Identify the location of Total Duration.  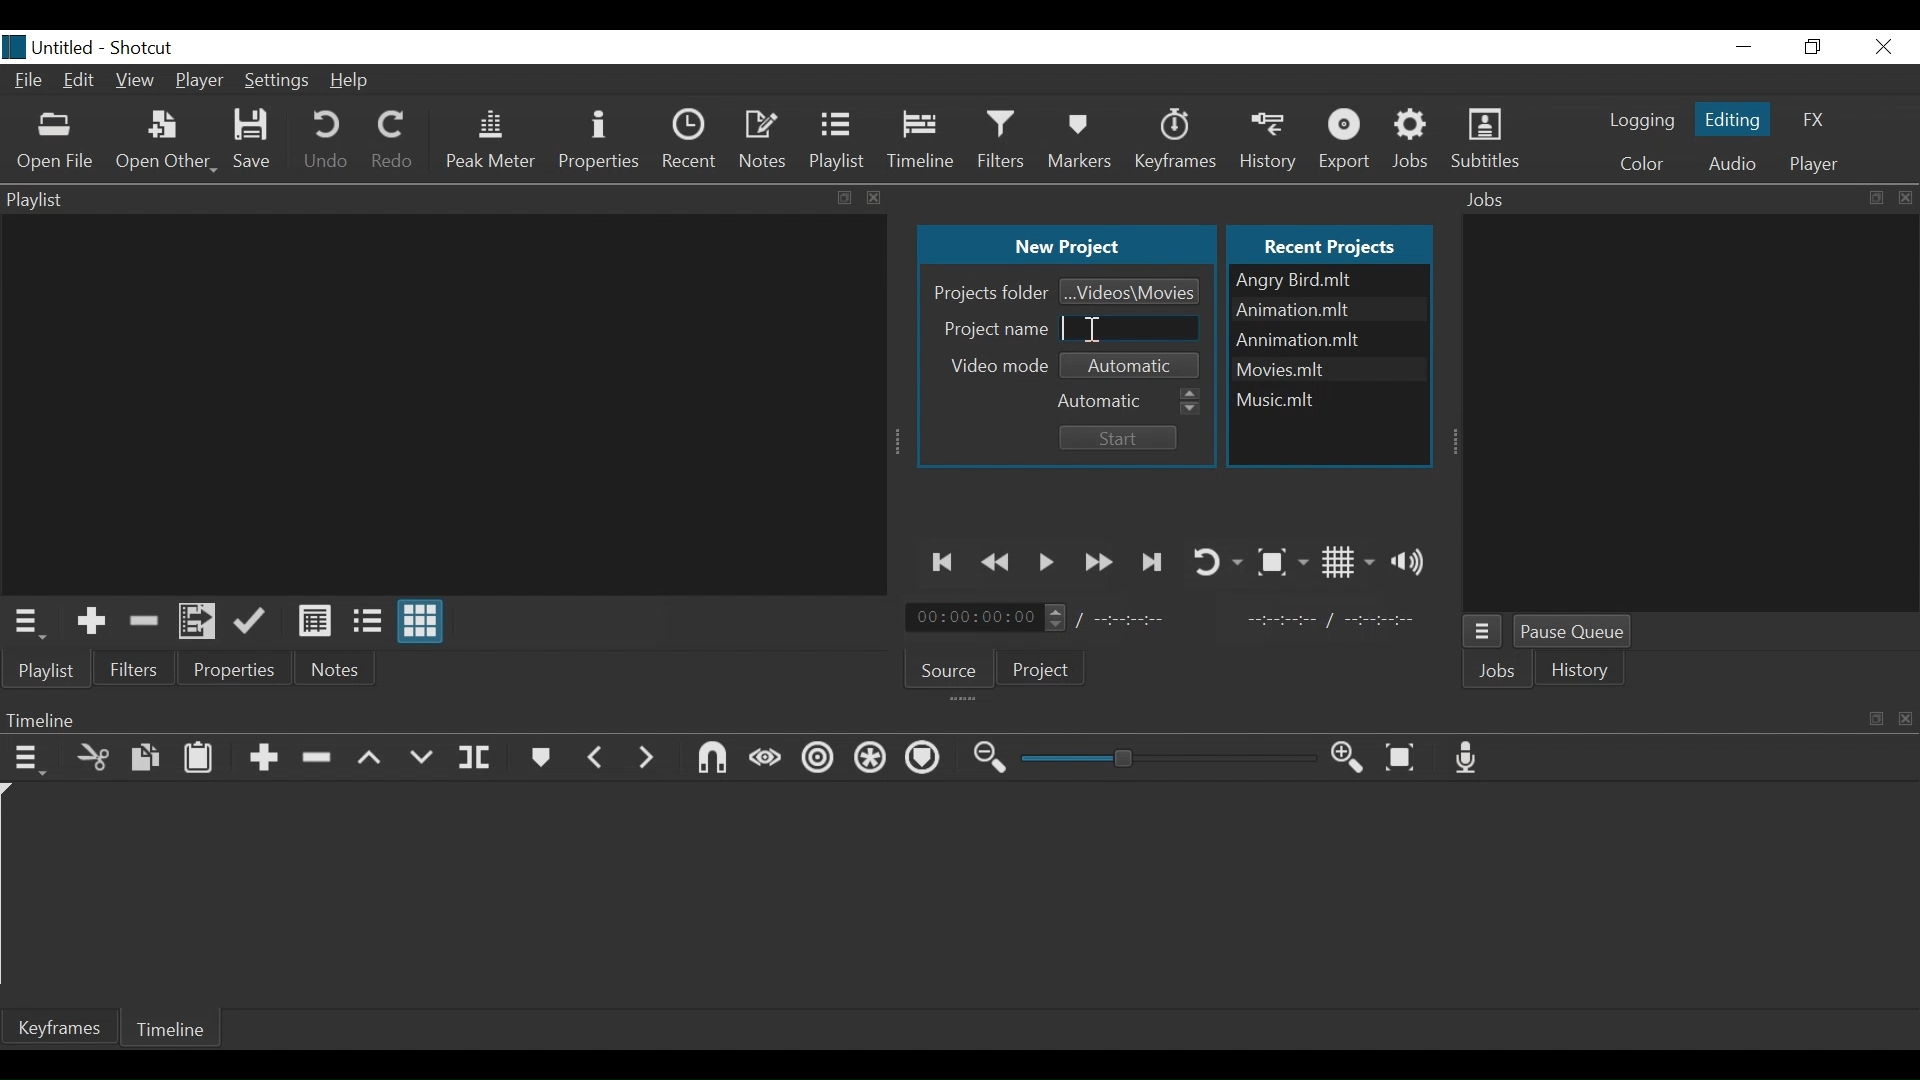
(1143, 620).